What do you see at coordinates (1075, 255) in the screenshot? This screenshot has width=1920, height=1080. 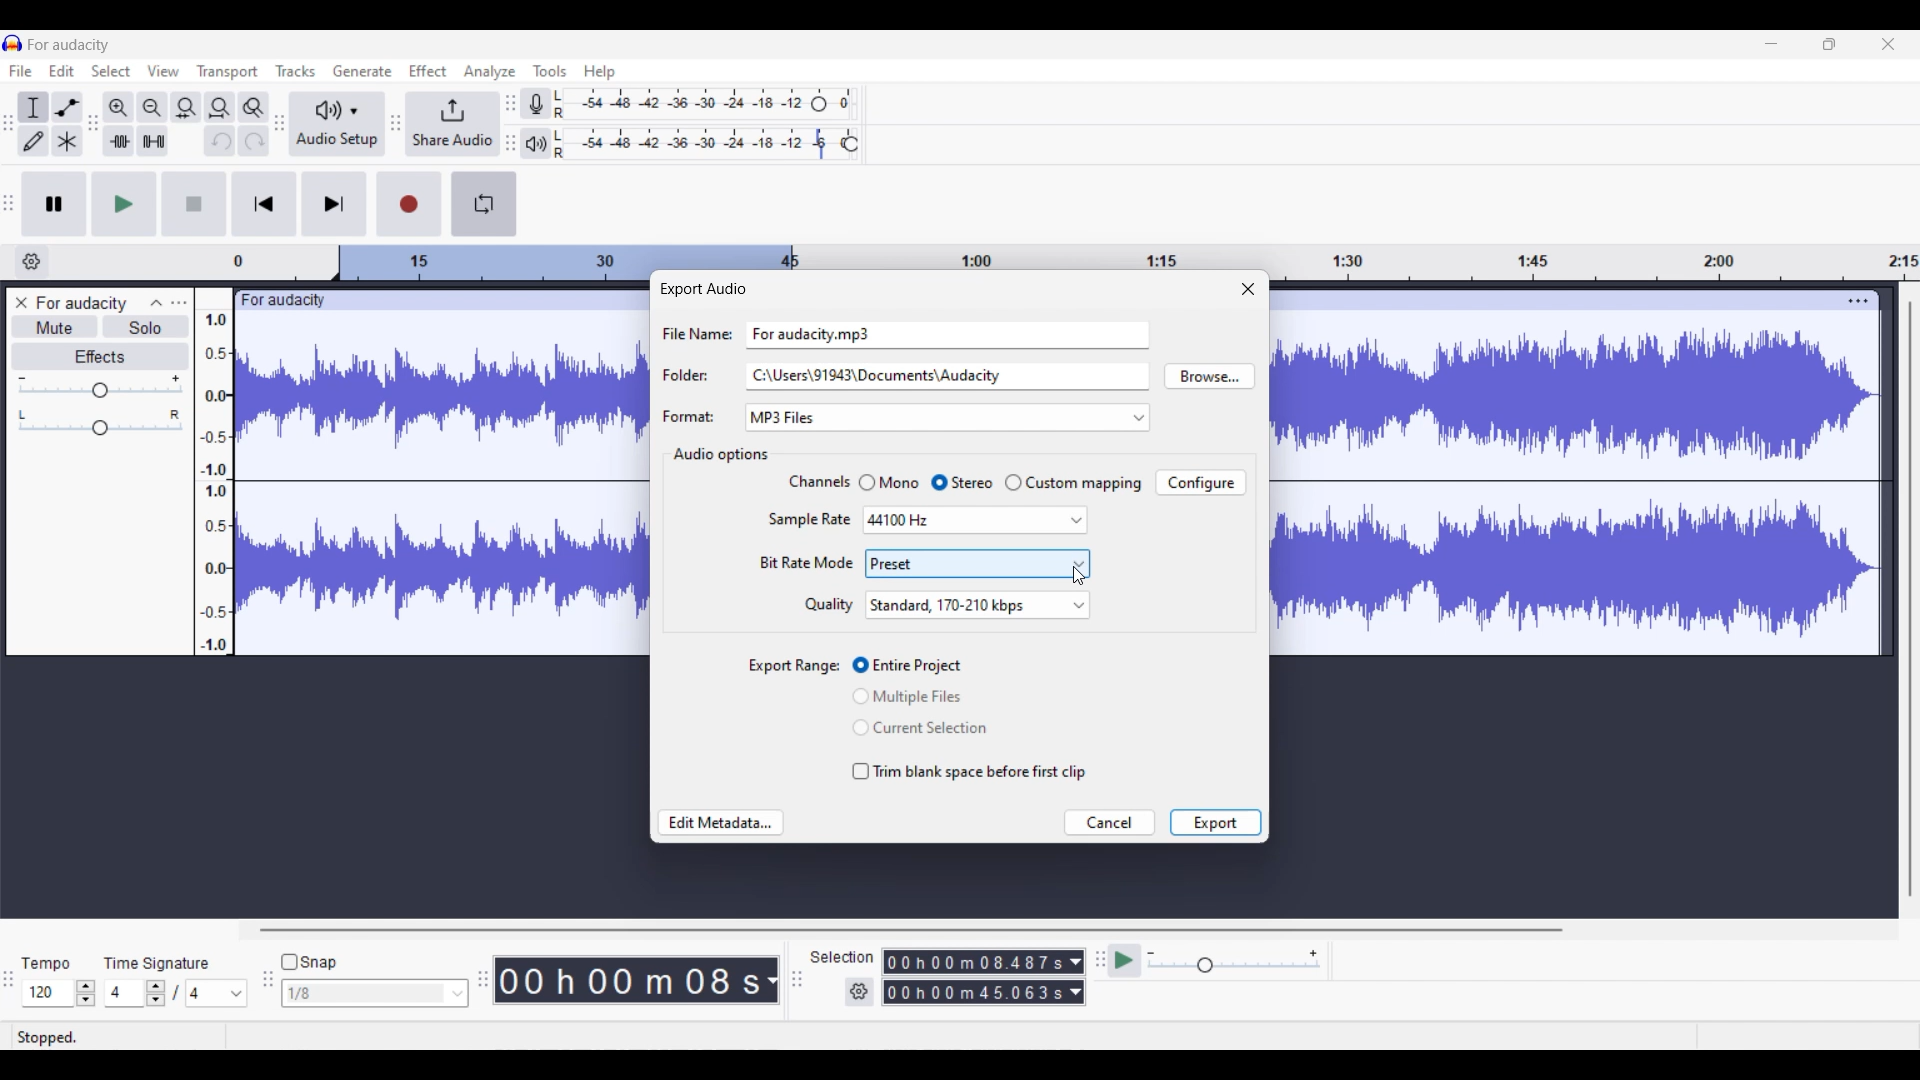 I see `Scale to measure length of track` at bounding box center [1075, 255].